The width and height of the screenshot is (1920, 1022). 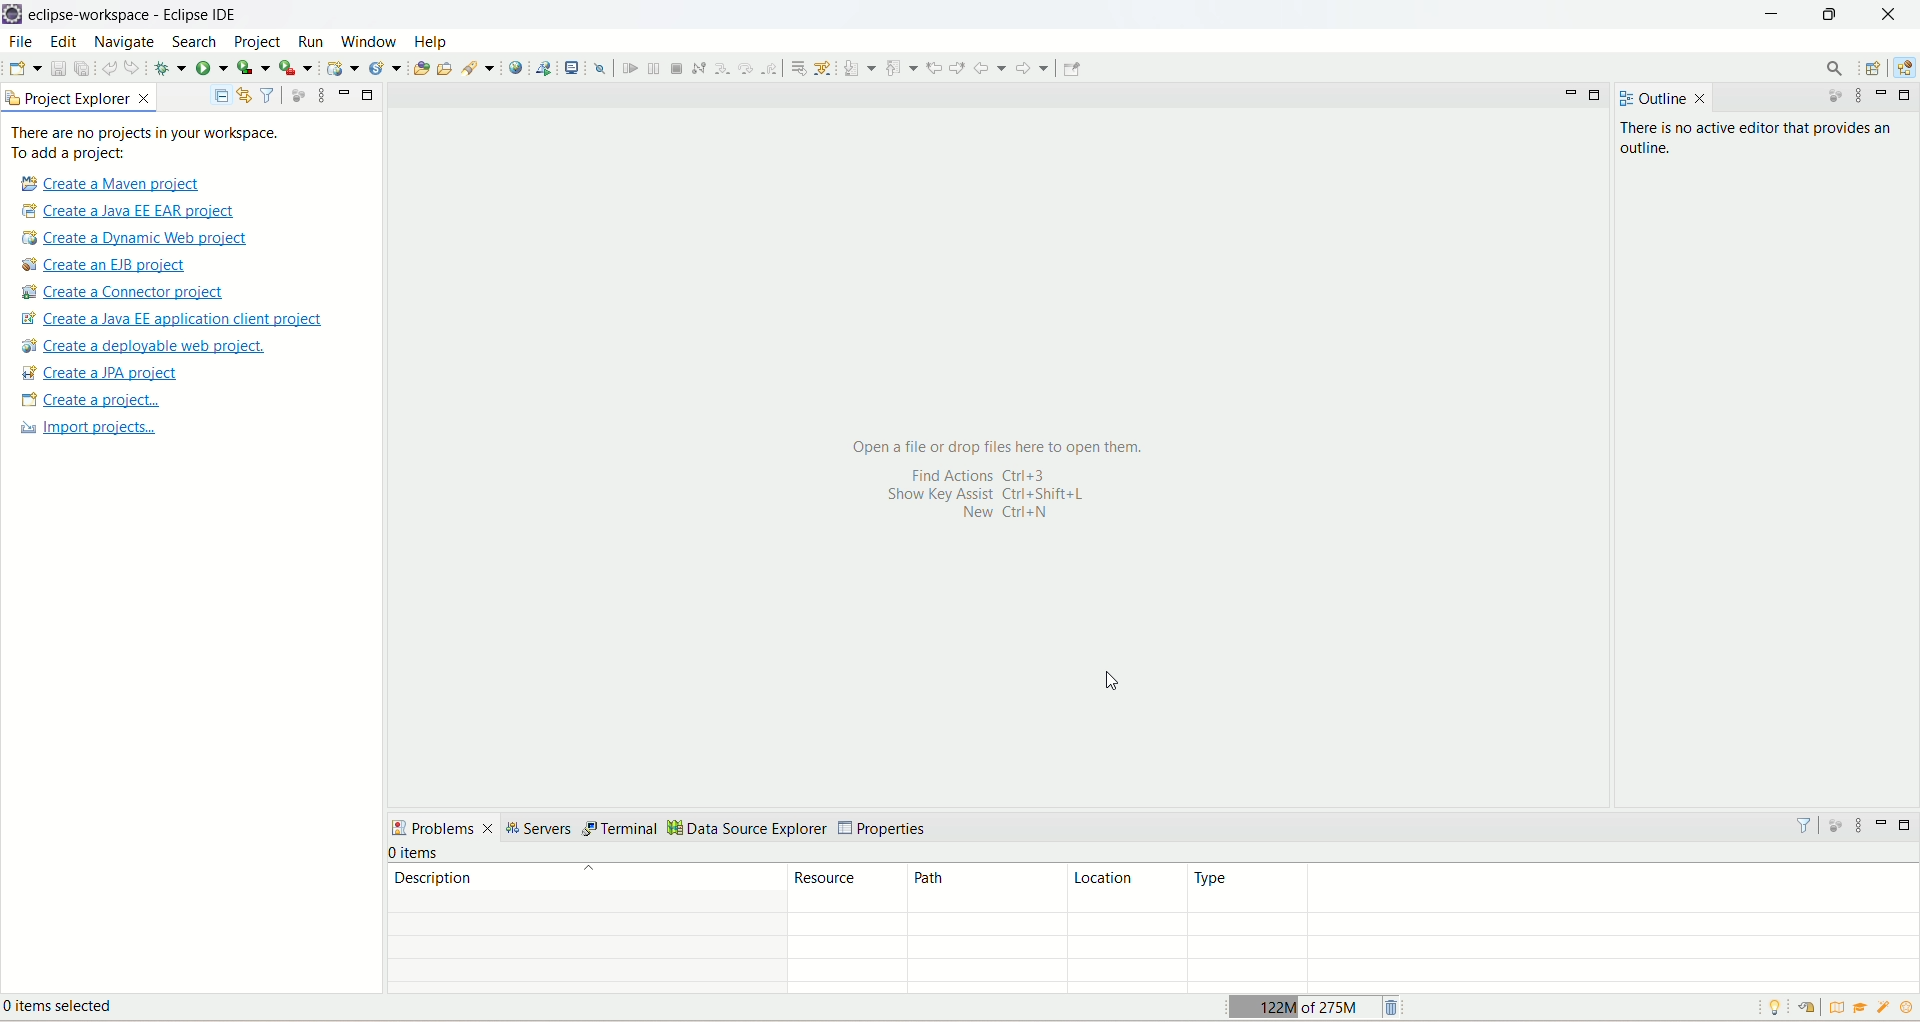 What do you see at coordinates (101, 373) in the screenshot?
I see `create JPA project` at bounding box center [101, 373].